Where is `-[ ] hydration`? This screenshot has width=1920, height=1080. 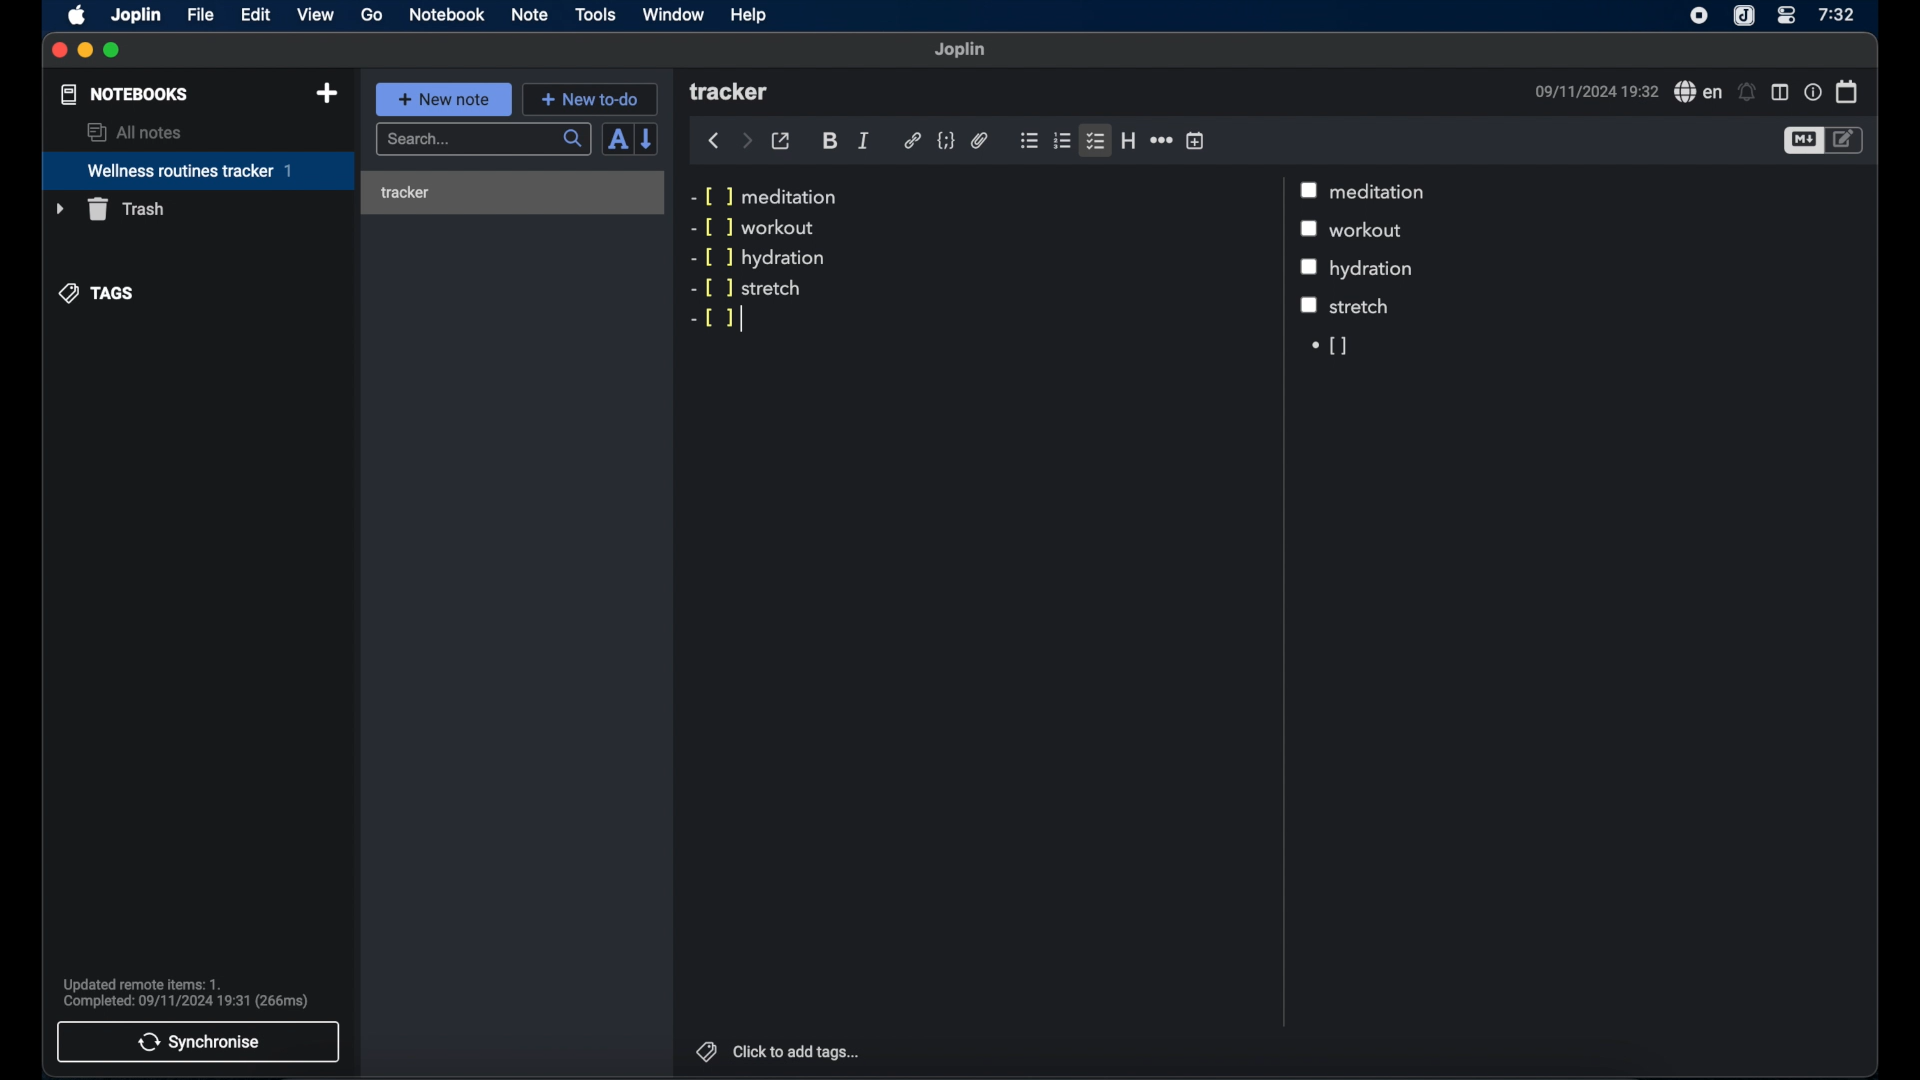 -[ ] hydration is located at coordinates (762, 259).